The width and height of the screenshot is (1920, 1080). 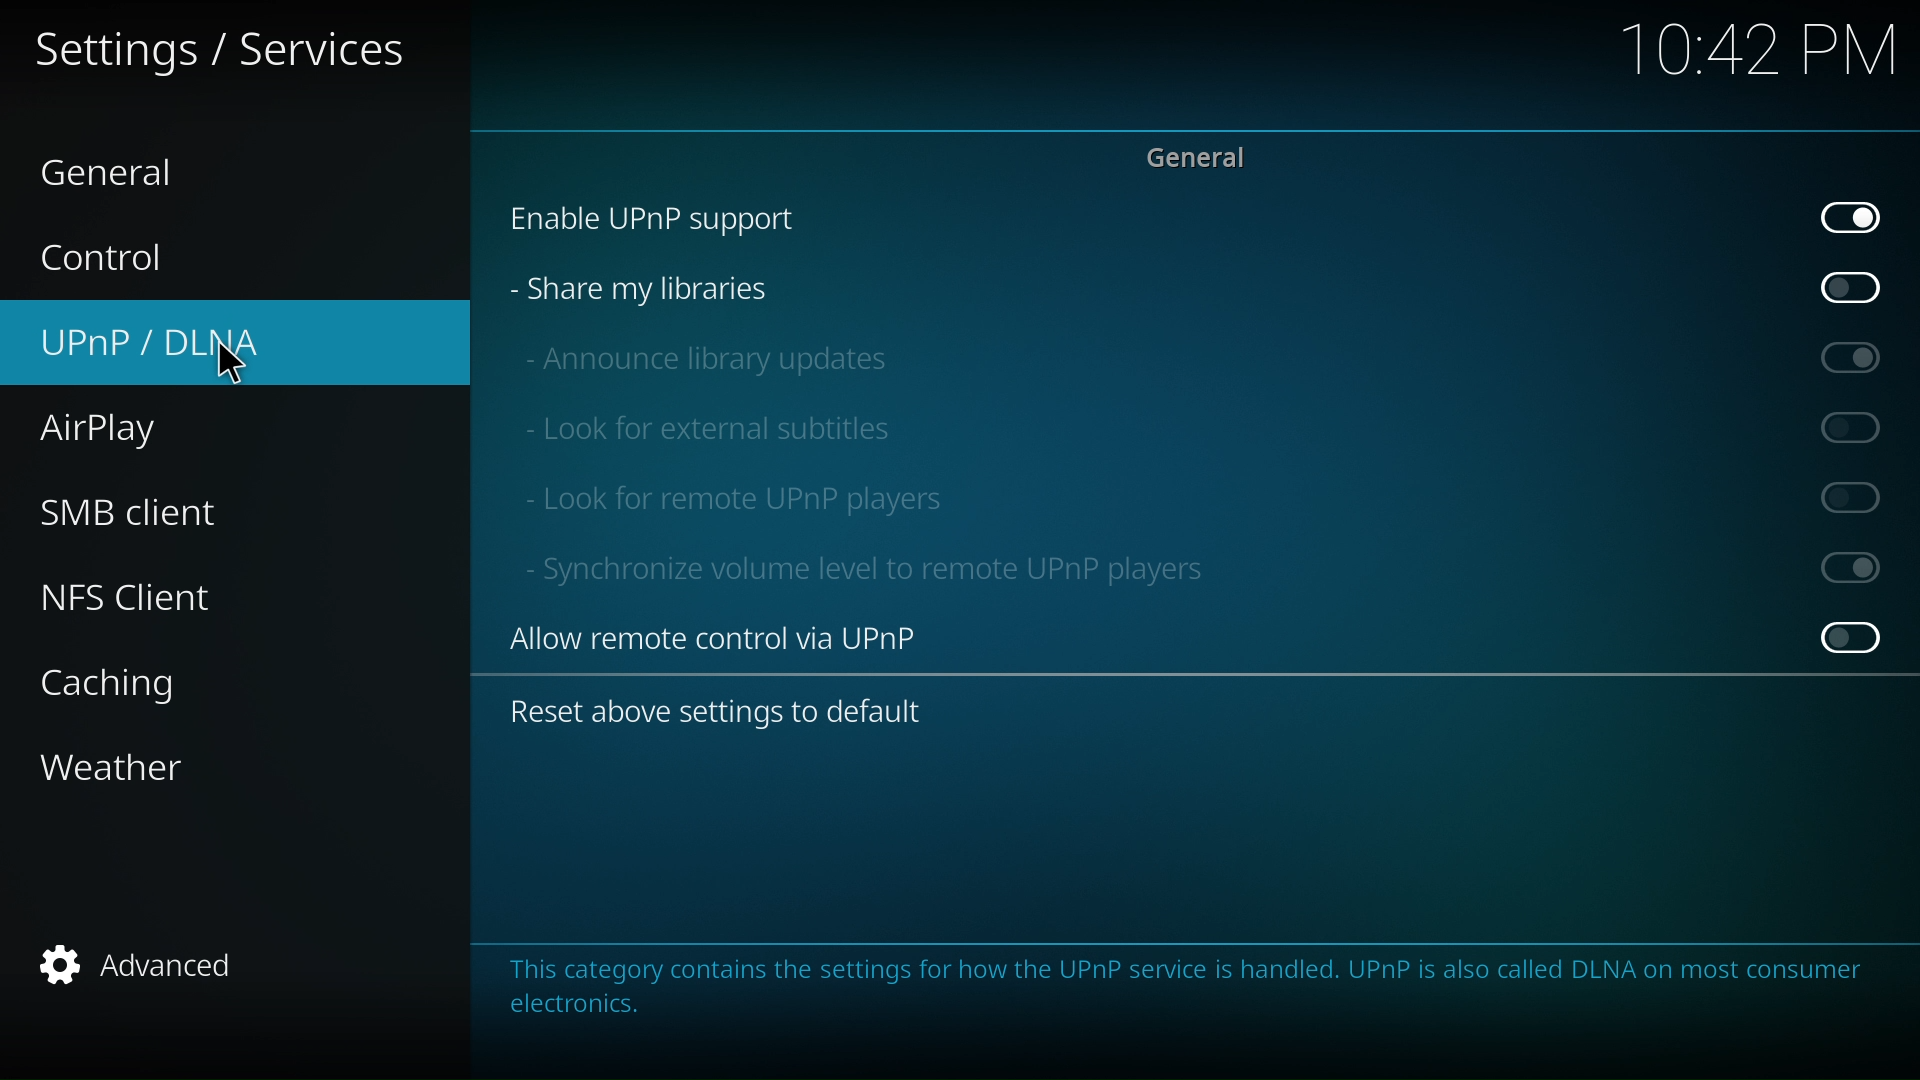 I want to click on enable UPnP support, so click(x=1190, y=218).